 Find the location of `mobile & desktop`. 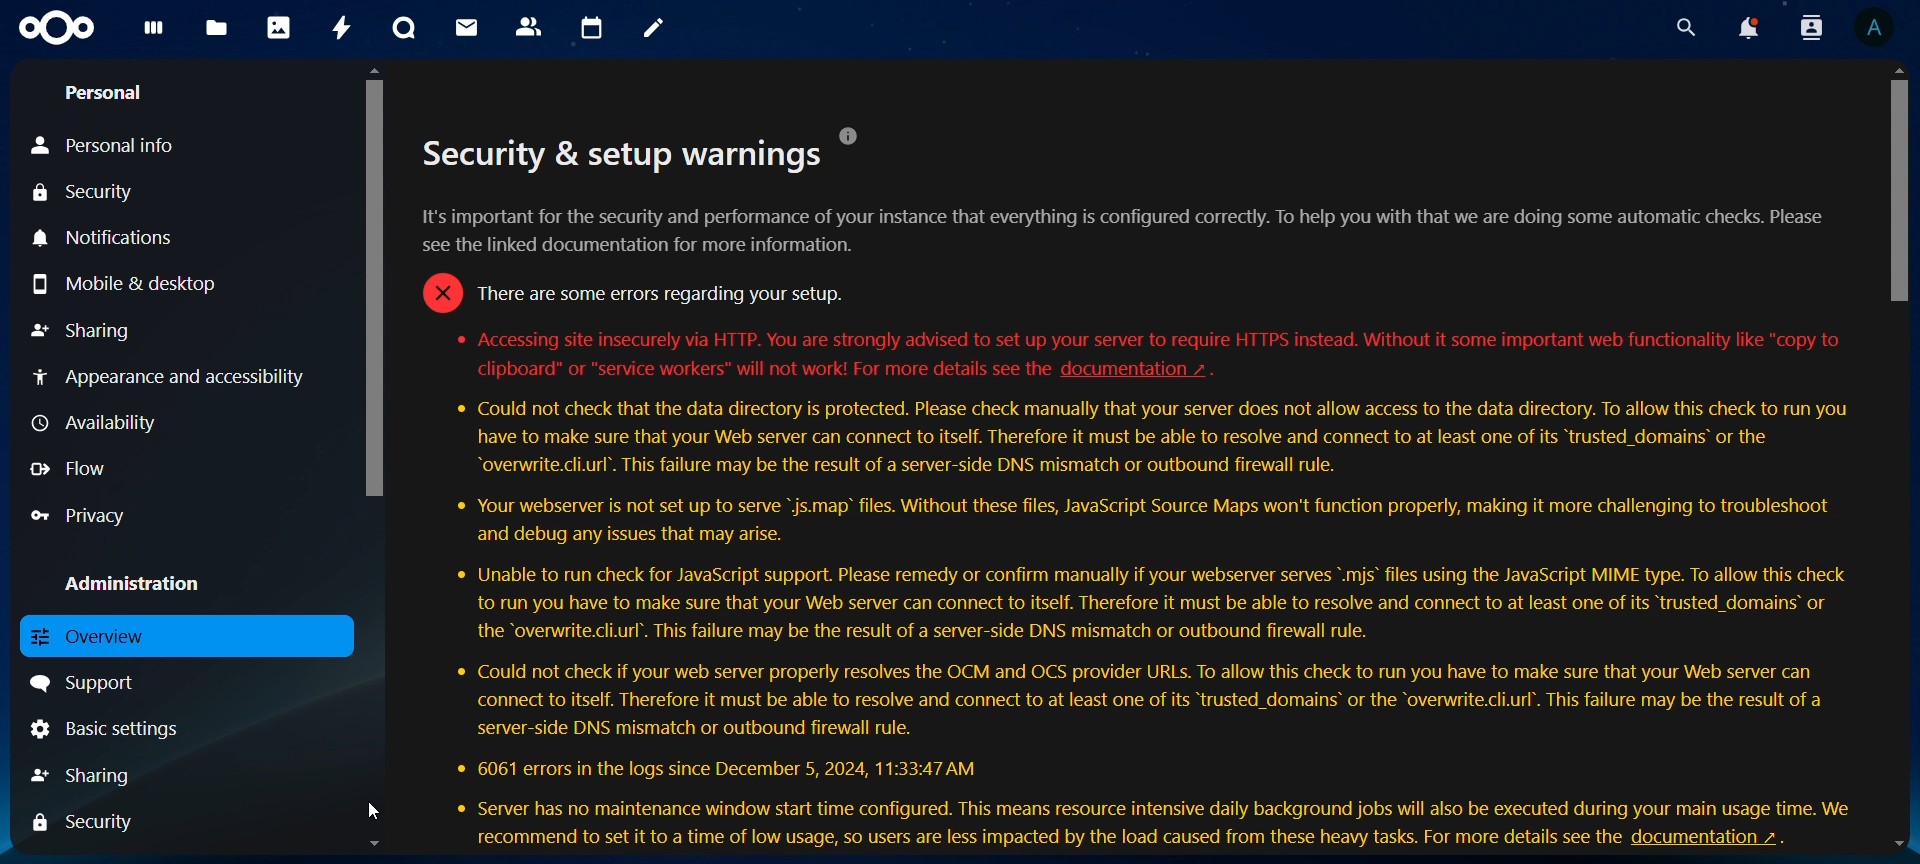

mobile & desktop is located at coordinates (121, 283).